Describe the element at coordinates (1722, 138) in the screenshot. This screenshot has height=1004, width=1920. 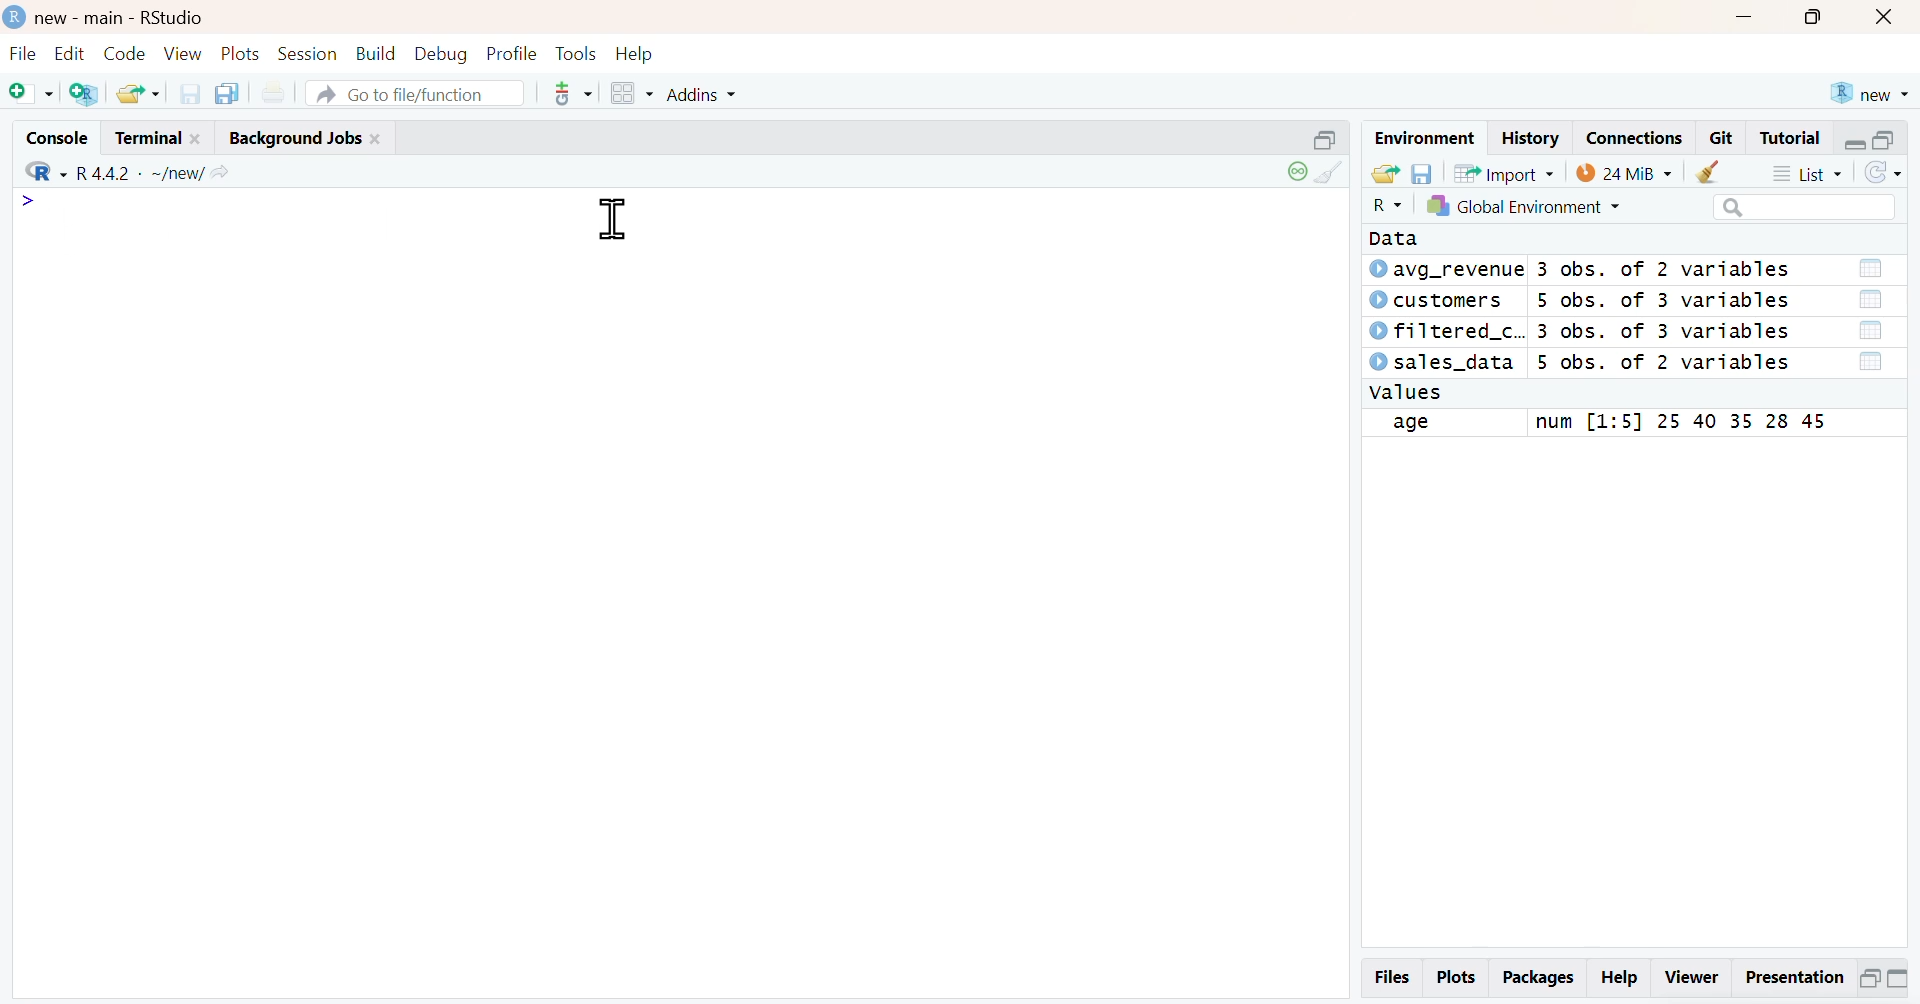
I see `Git` at that location.